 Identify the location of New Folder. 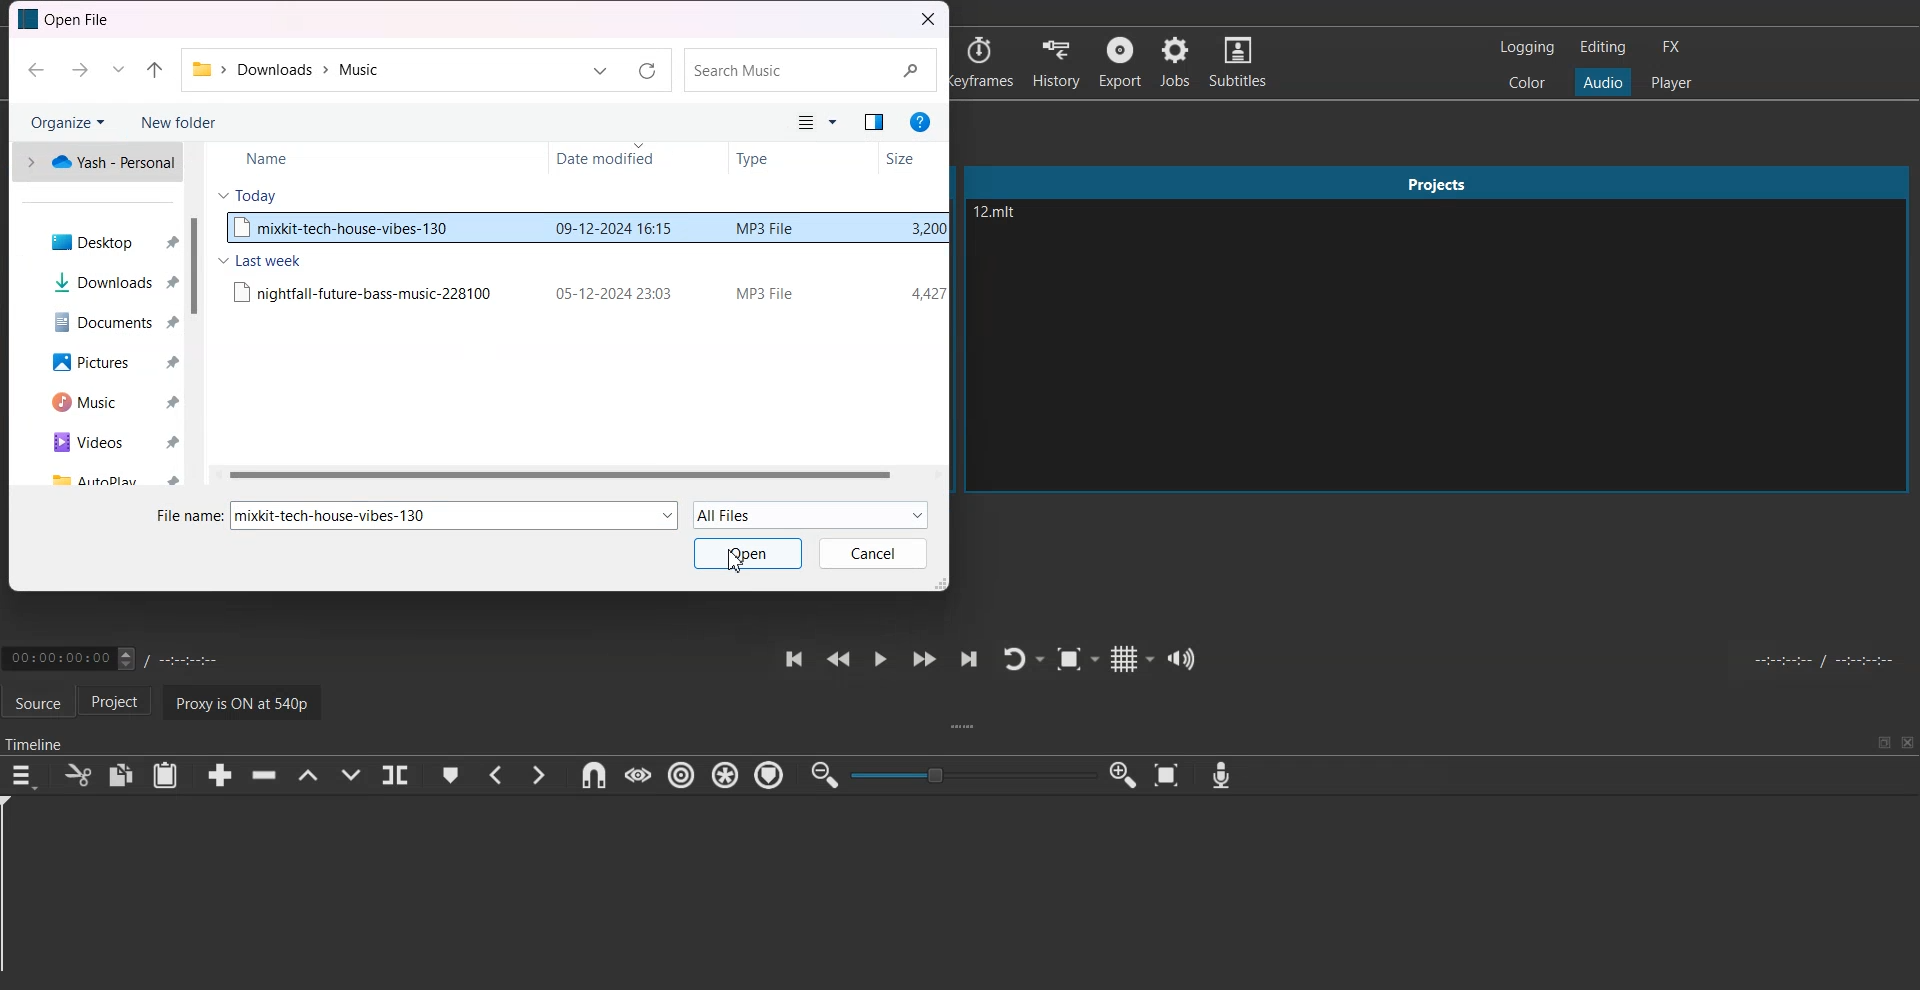
(178, 122).